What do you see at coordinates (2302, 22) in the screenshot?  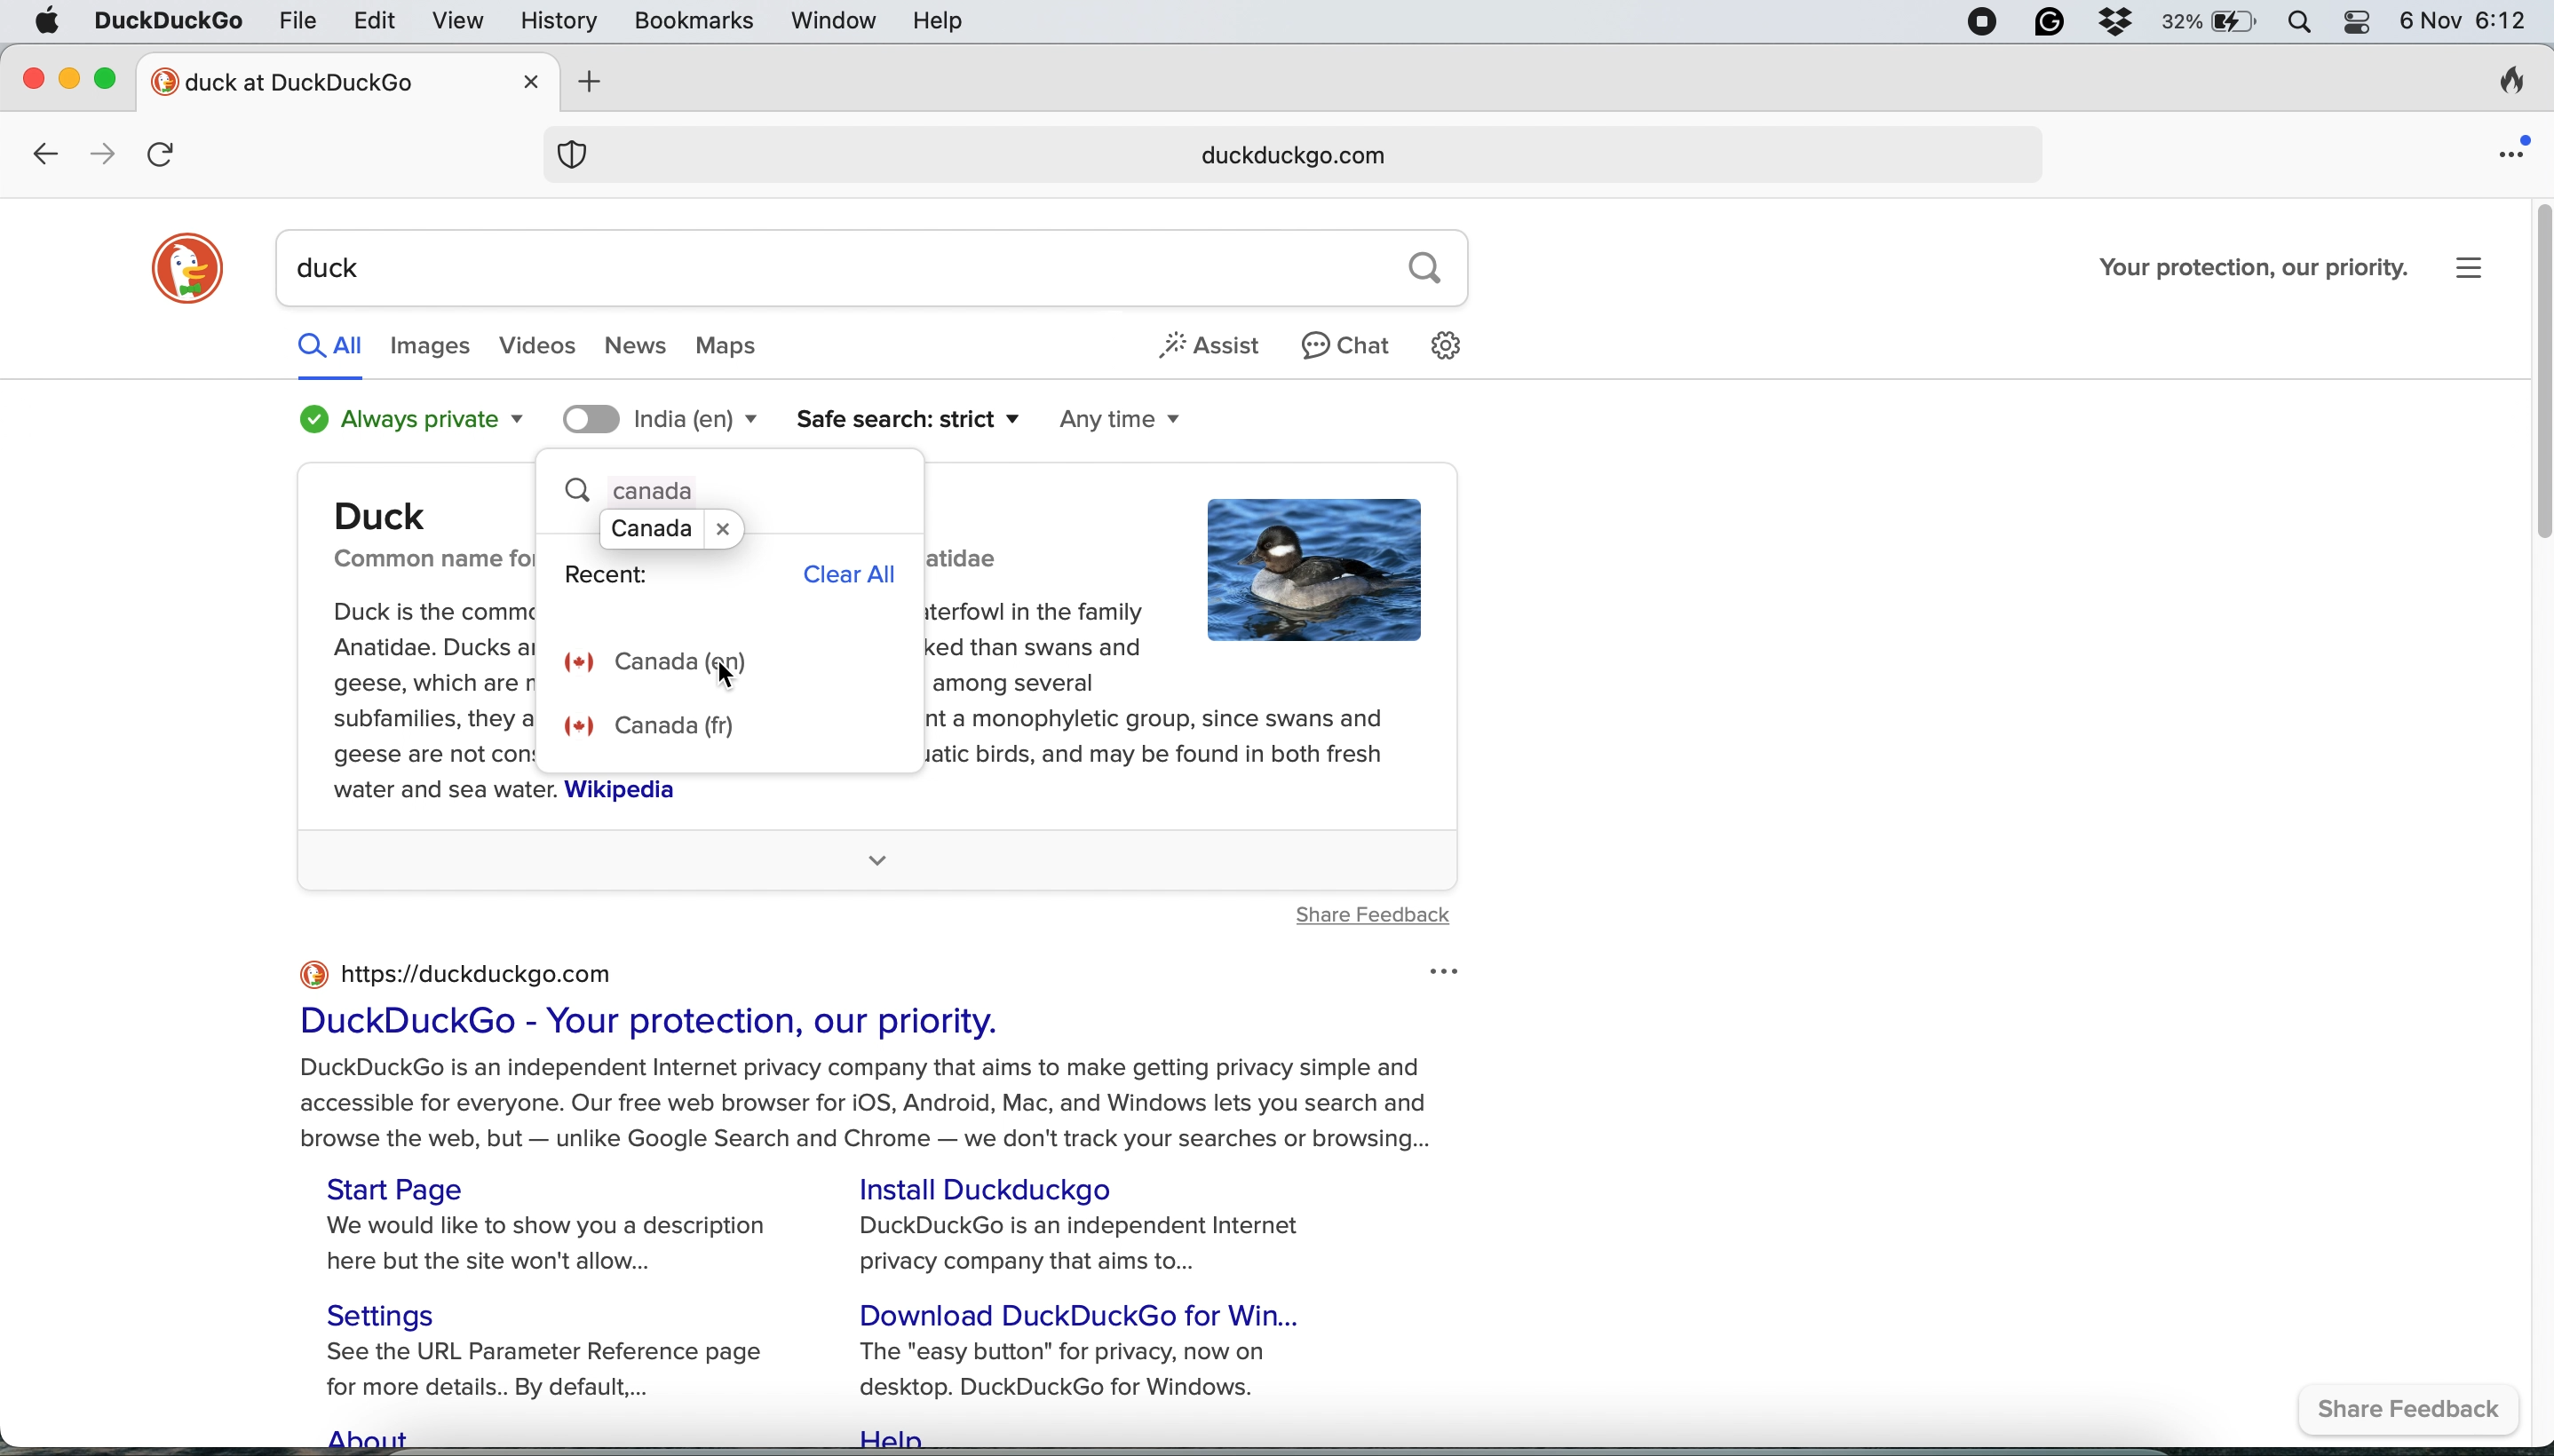 I see `spotlight search` at bounding box center [2302, 22].